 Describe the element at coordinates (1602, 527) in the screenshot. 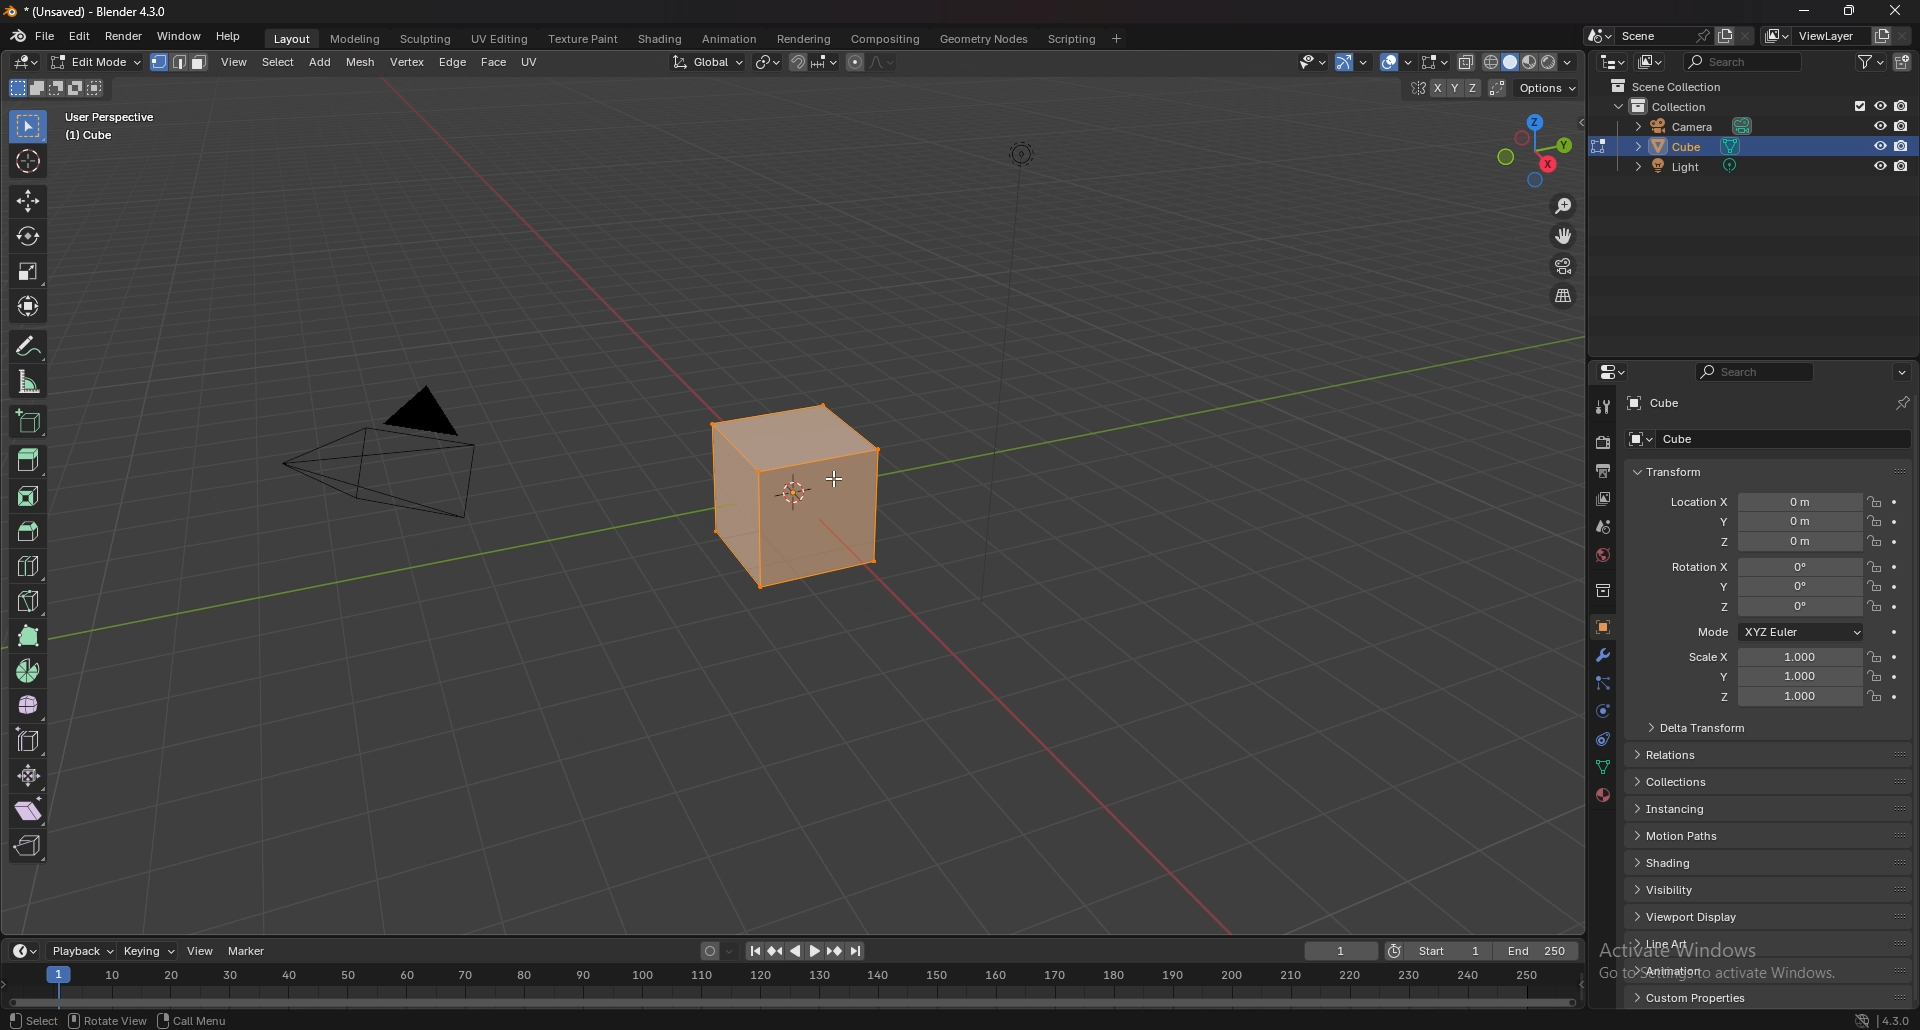

I see `scene` at that location.